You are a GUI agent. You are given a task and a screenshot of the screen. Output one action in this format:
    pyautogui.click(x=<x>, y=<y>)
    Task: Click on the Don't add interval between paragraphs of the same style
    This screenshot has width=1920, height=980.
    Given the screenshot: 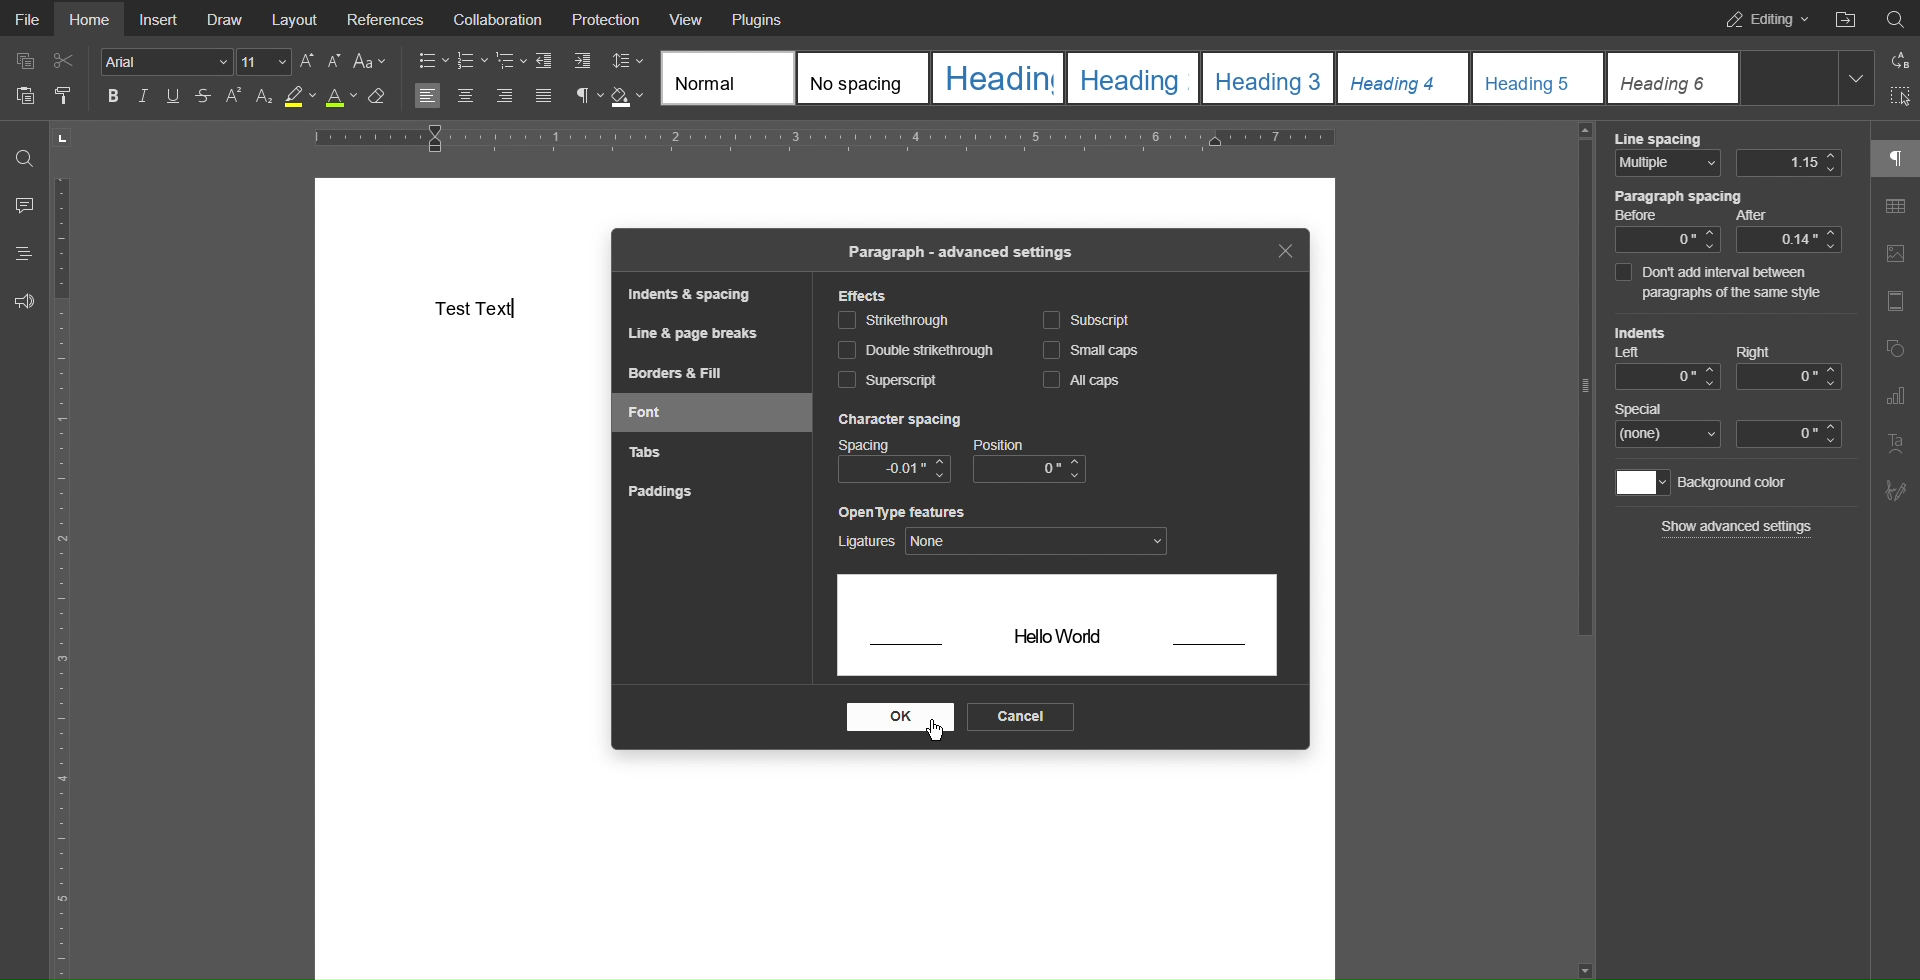 What is the action you would take?
    pyautogui.click(x=1728, y=283)
    